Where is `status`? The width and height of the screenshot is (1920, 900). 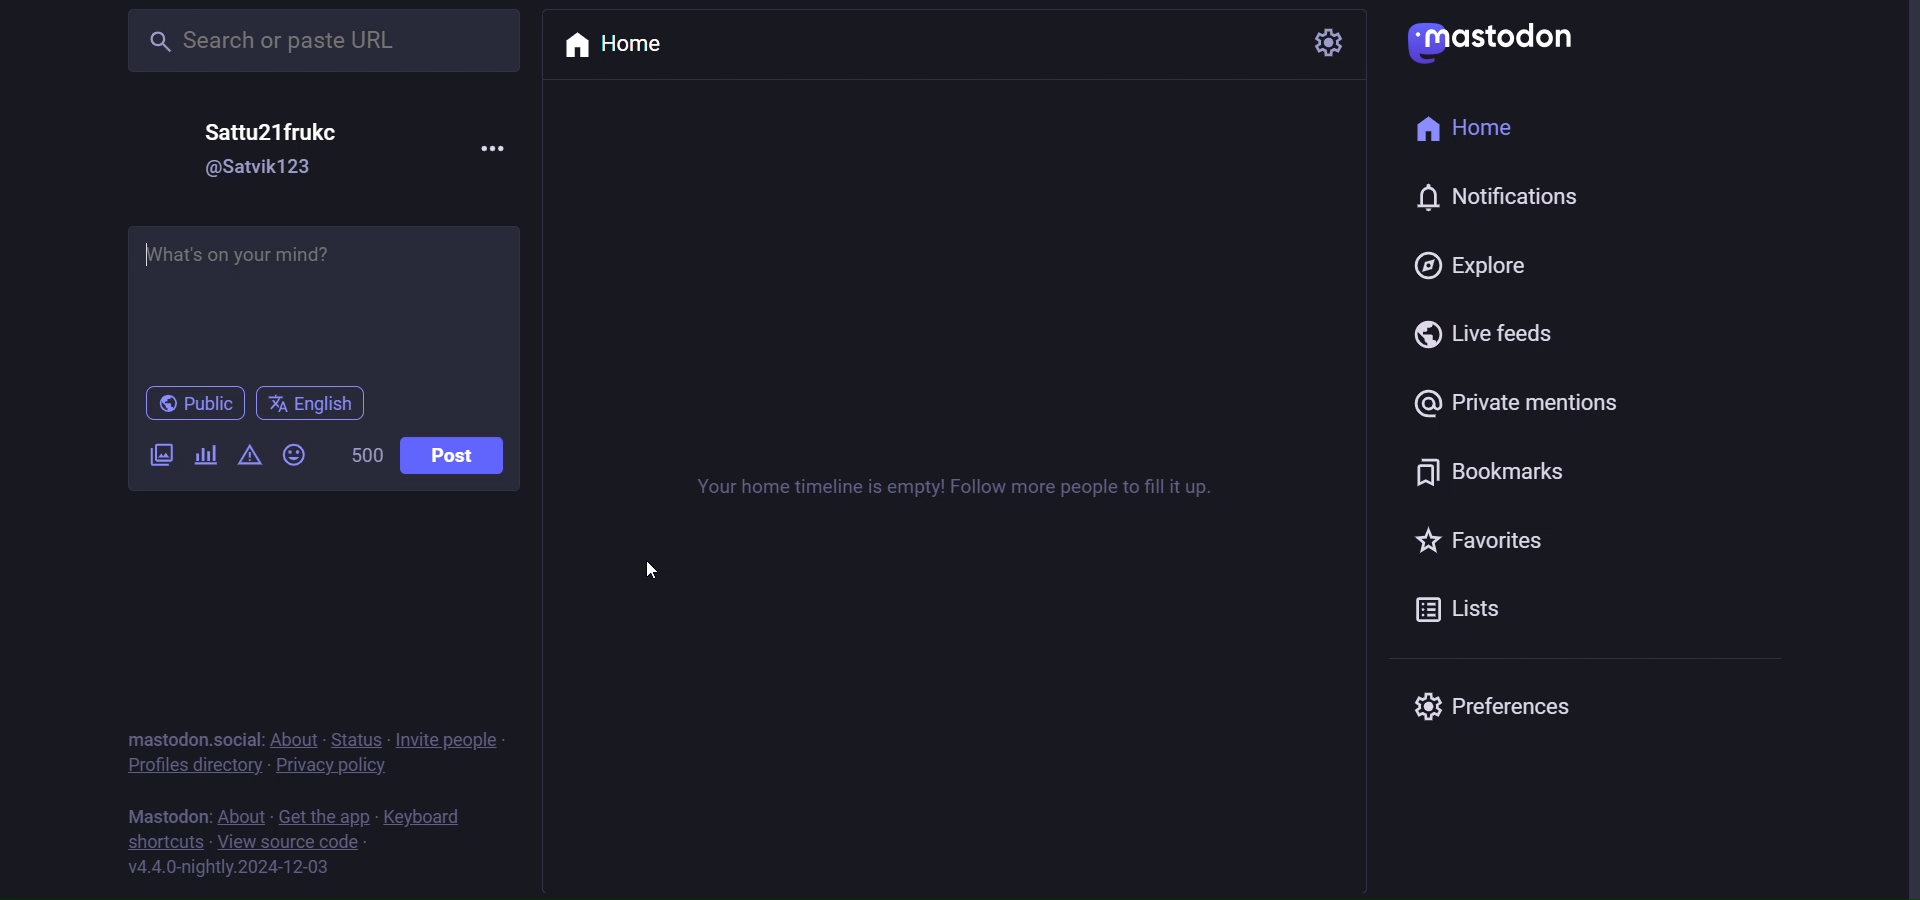 status is located at coordinates (360, 736).